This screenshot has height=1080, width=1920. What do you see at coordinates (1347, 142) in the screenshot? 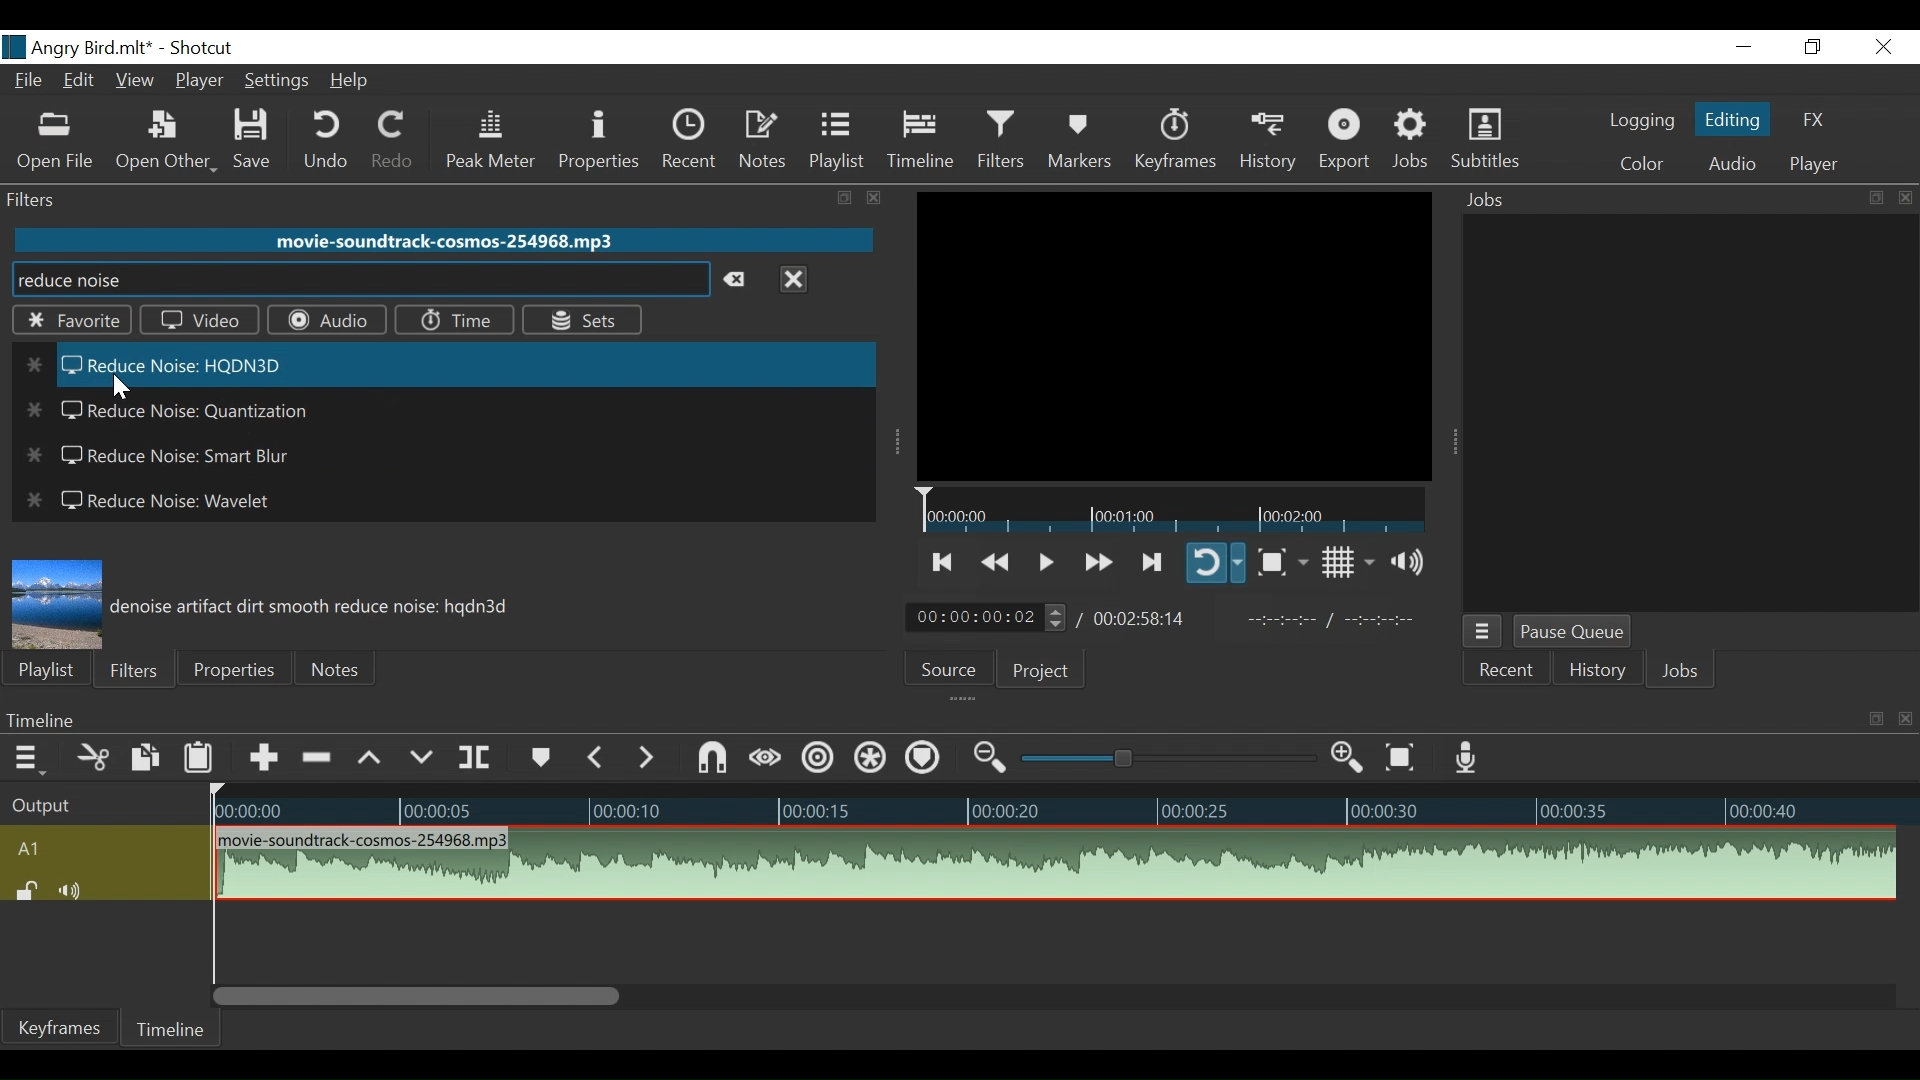
I see `Export` at bounding box center [1347, 142].